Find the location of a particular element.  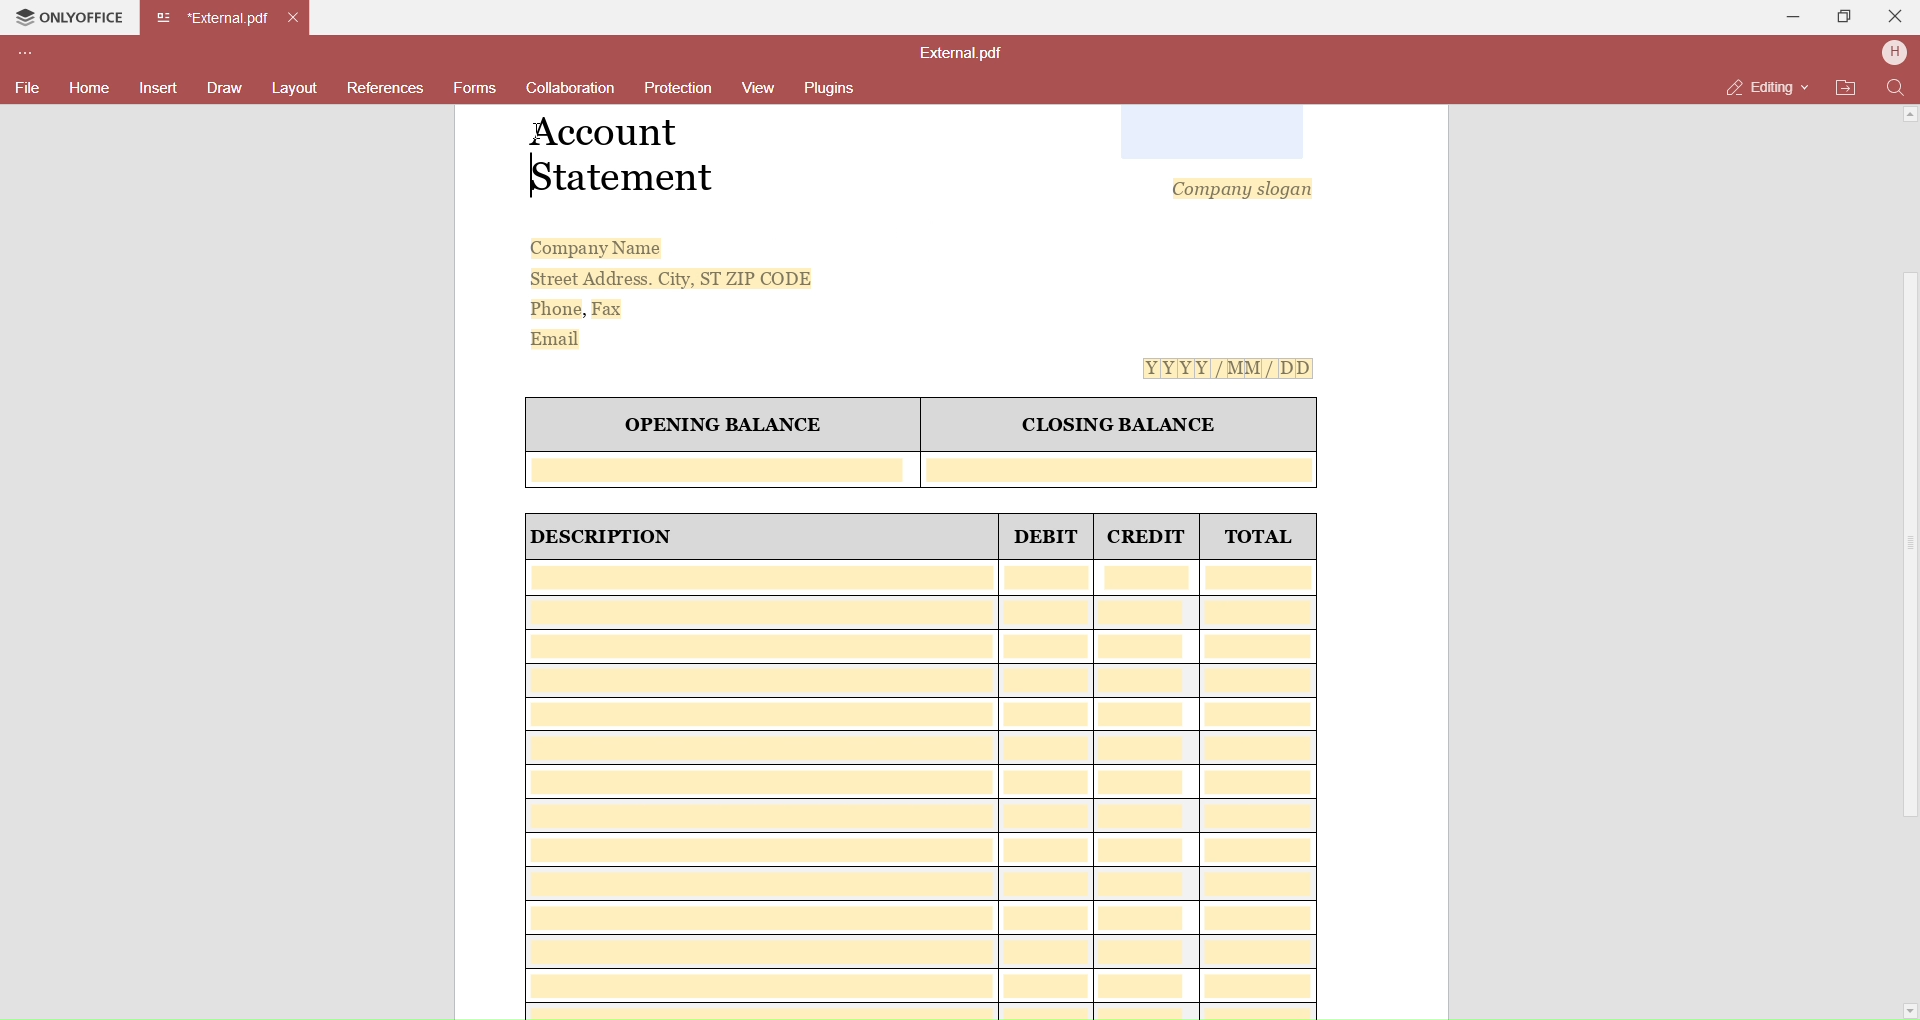

Email is located at coordinates (561, 337).